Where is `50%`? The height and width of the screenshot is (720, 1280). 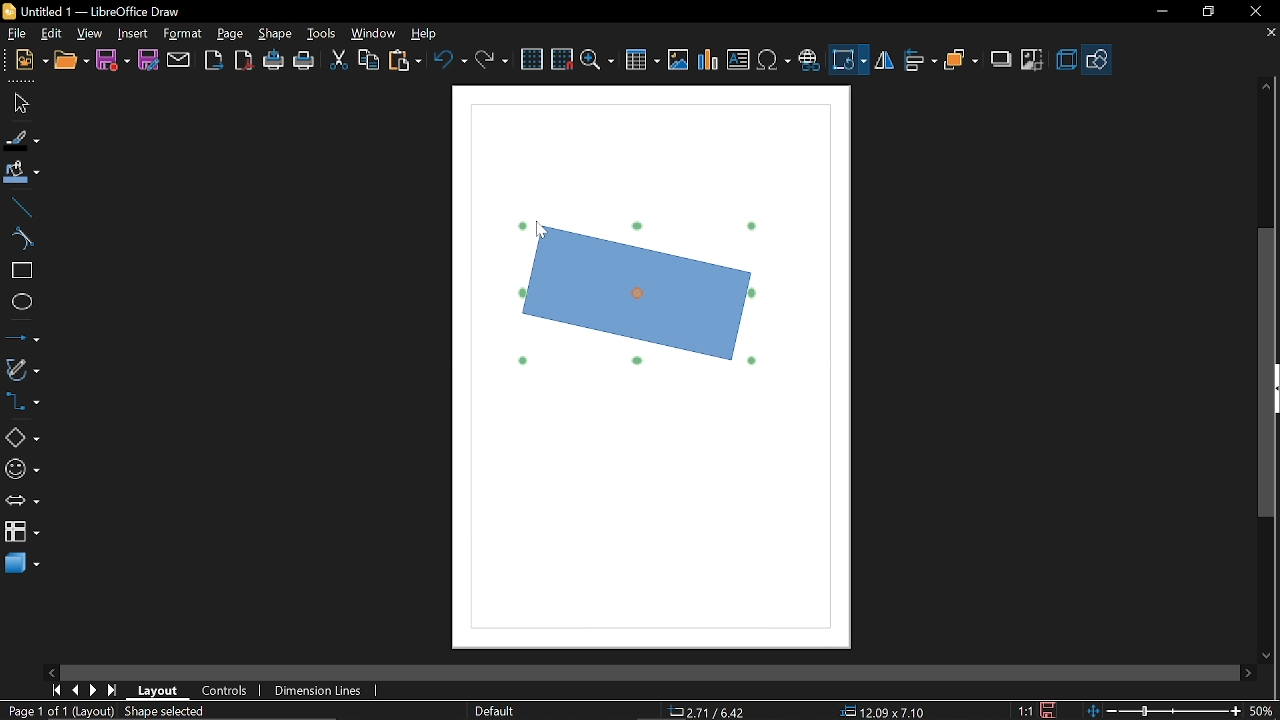
50% is located at coordinates (1262, 709).